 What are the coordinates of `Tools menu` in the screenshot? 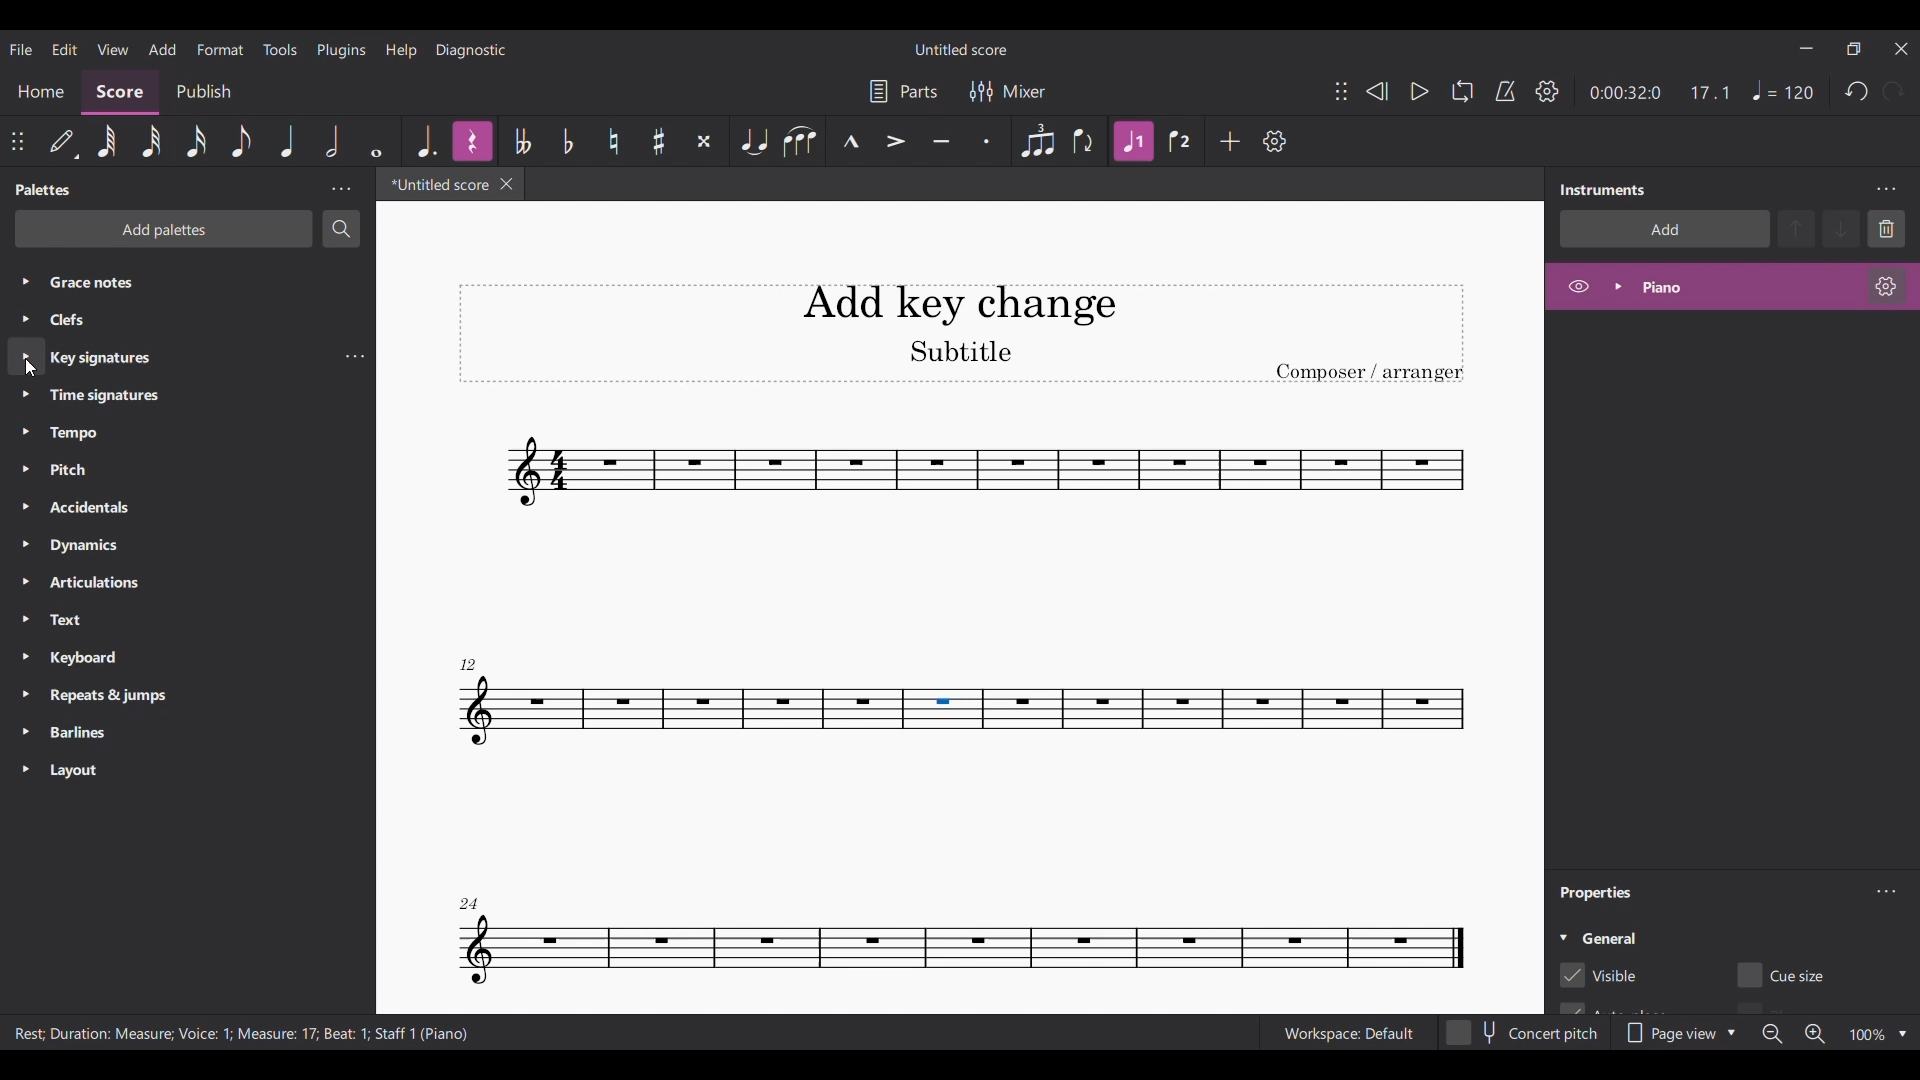 It's located at (280, 49).